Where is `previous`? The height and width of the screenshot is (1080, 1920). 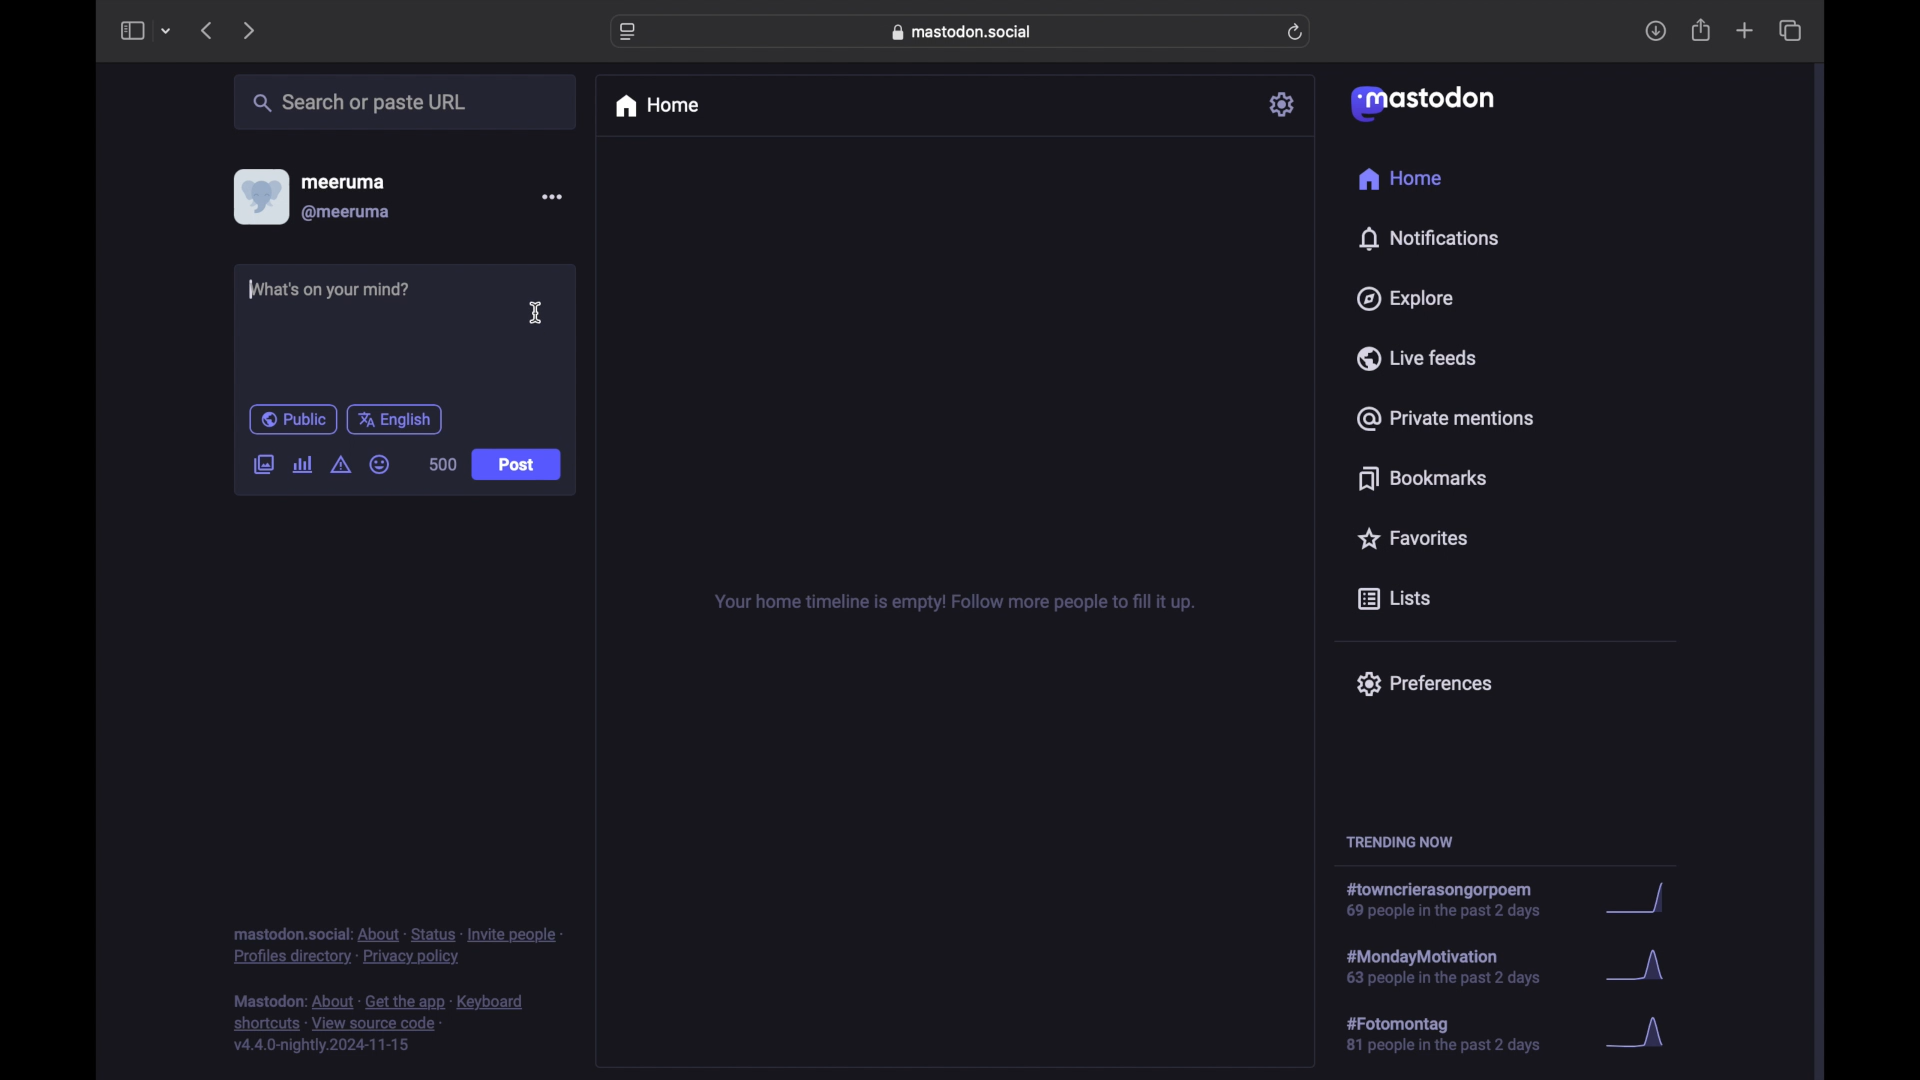 previous is located at coordinates (206, 30).